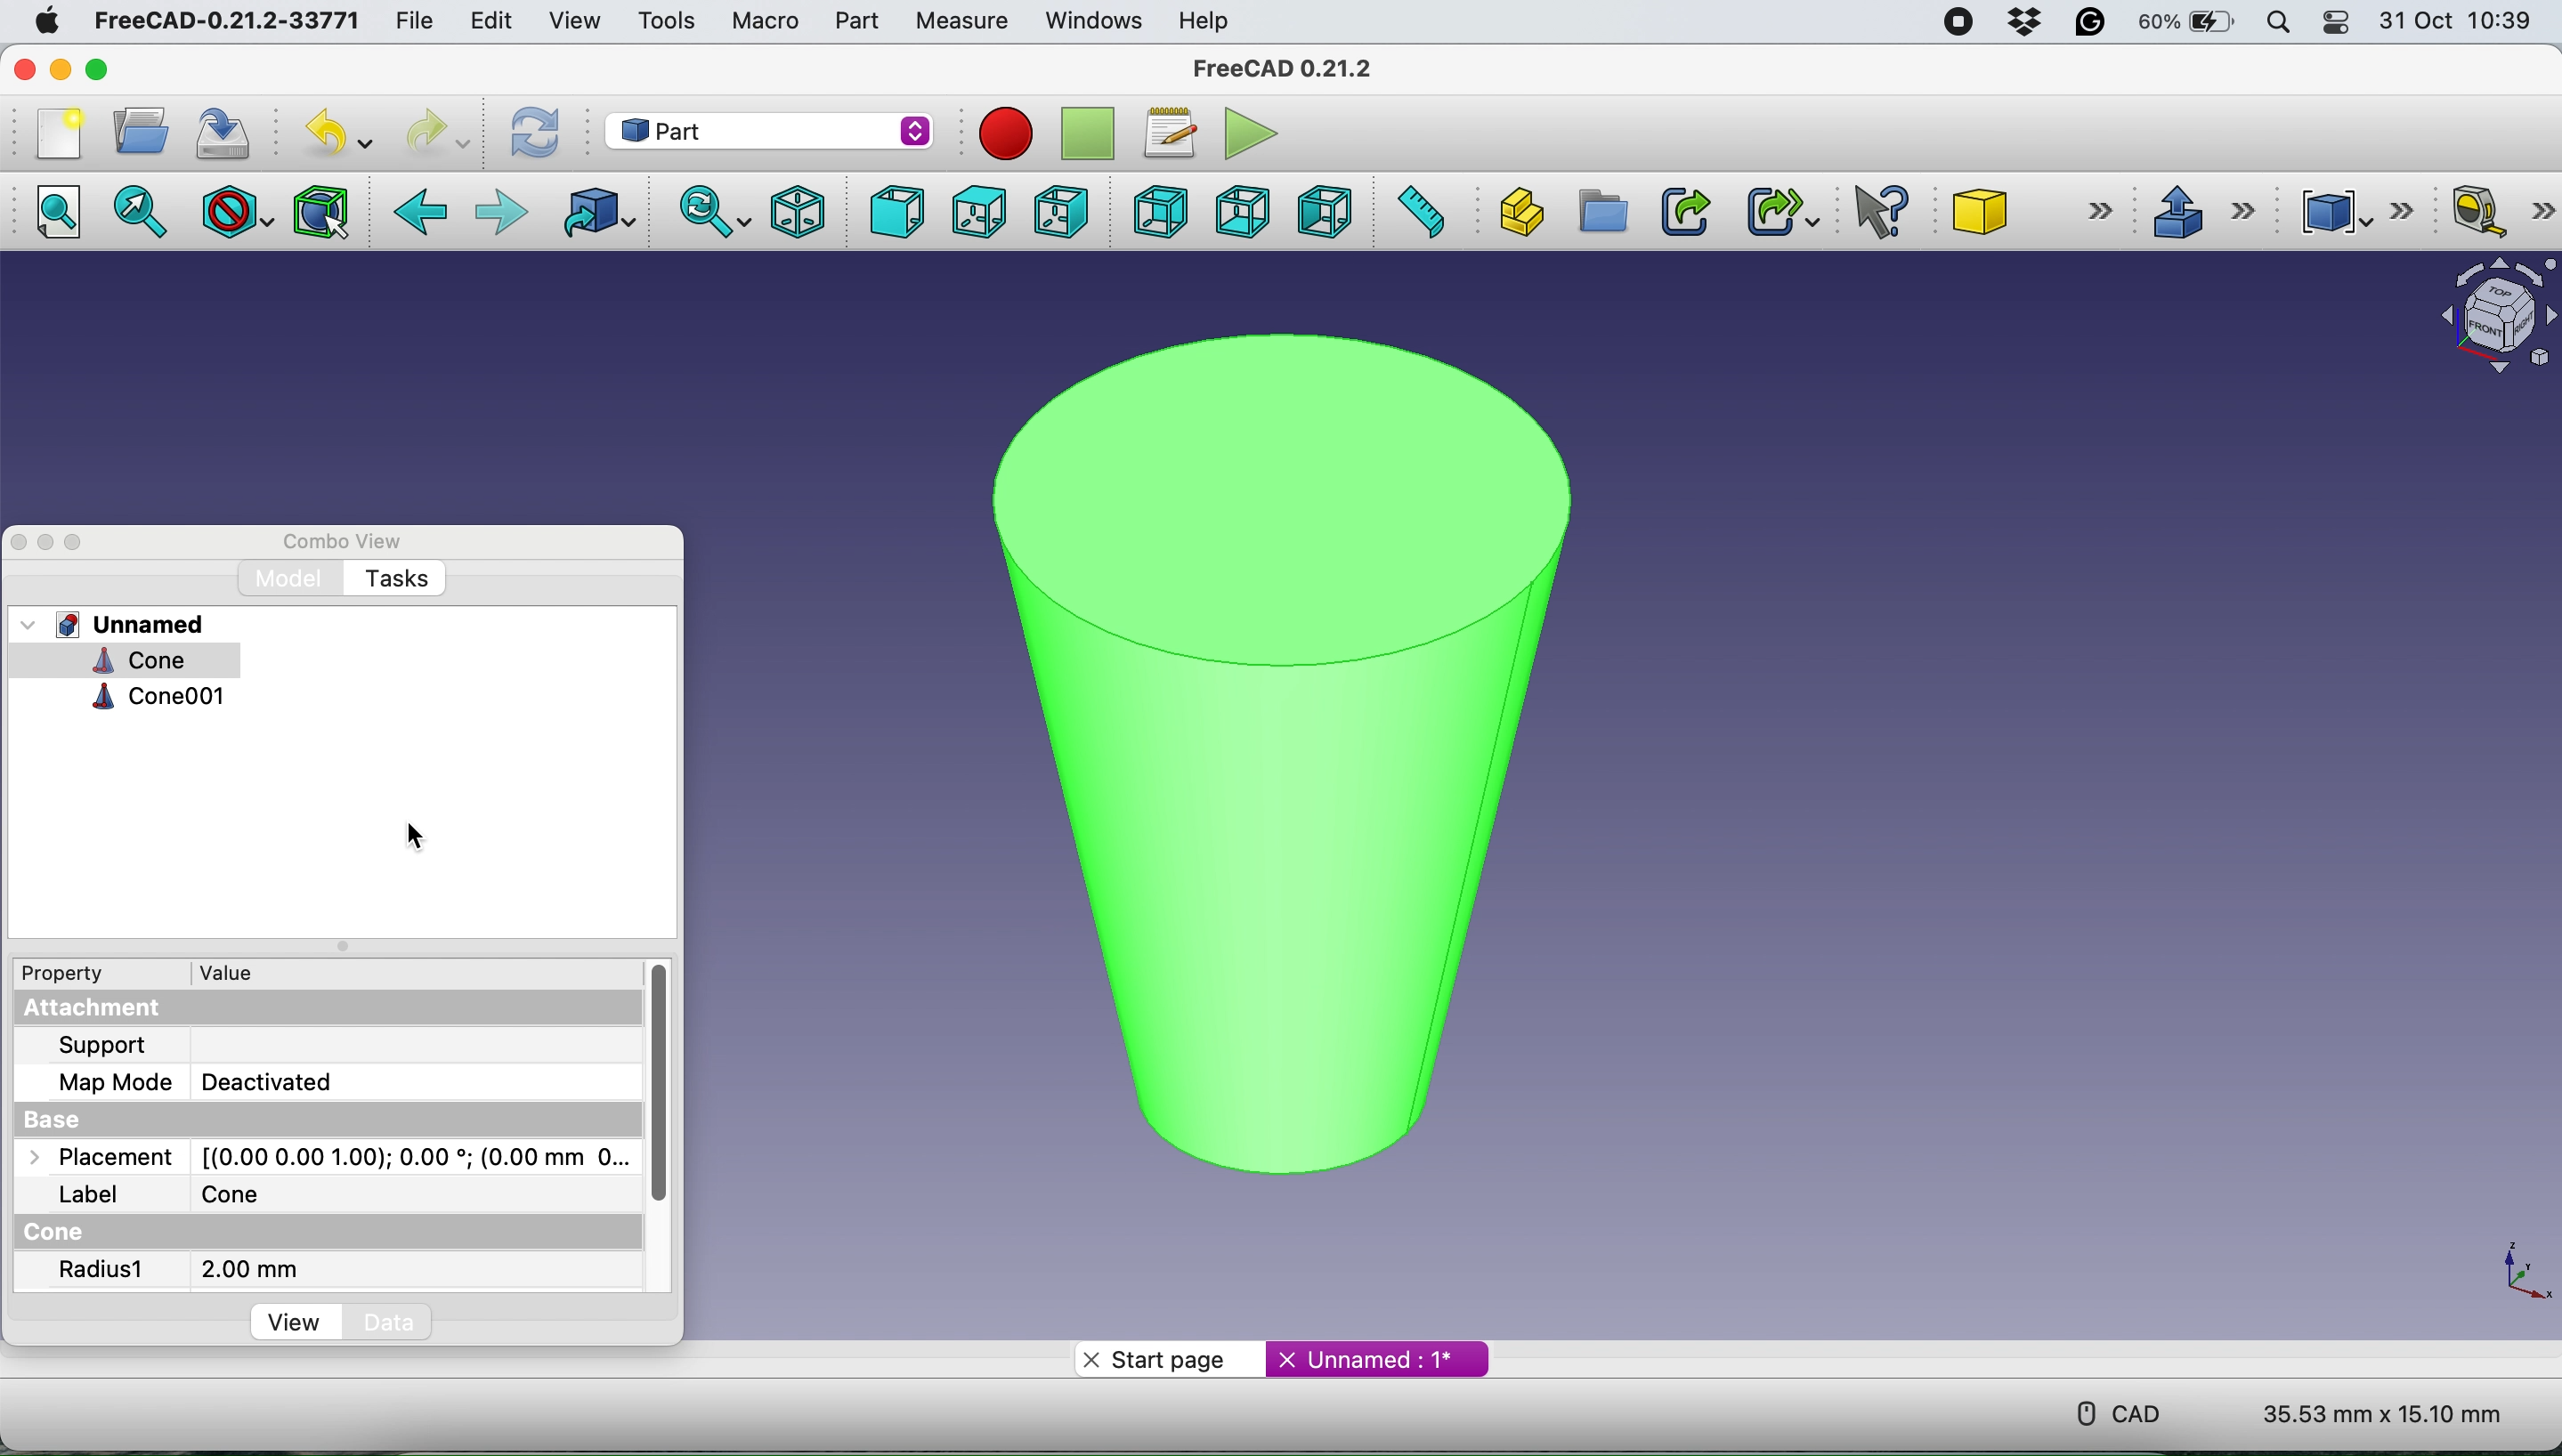 This screenshot has width=2562, height=1456. What do you see at coordinates (2351, 208) in the screenshot?
I see `compound tools` at bounding box center [2351, 208].